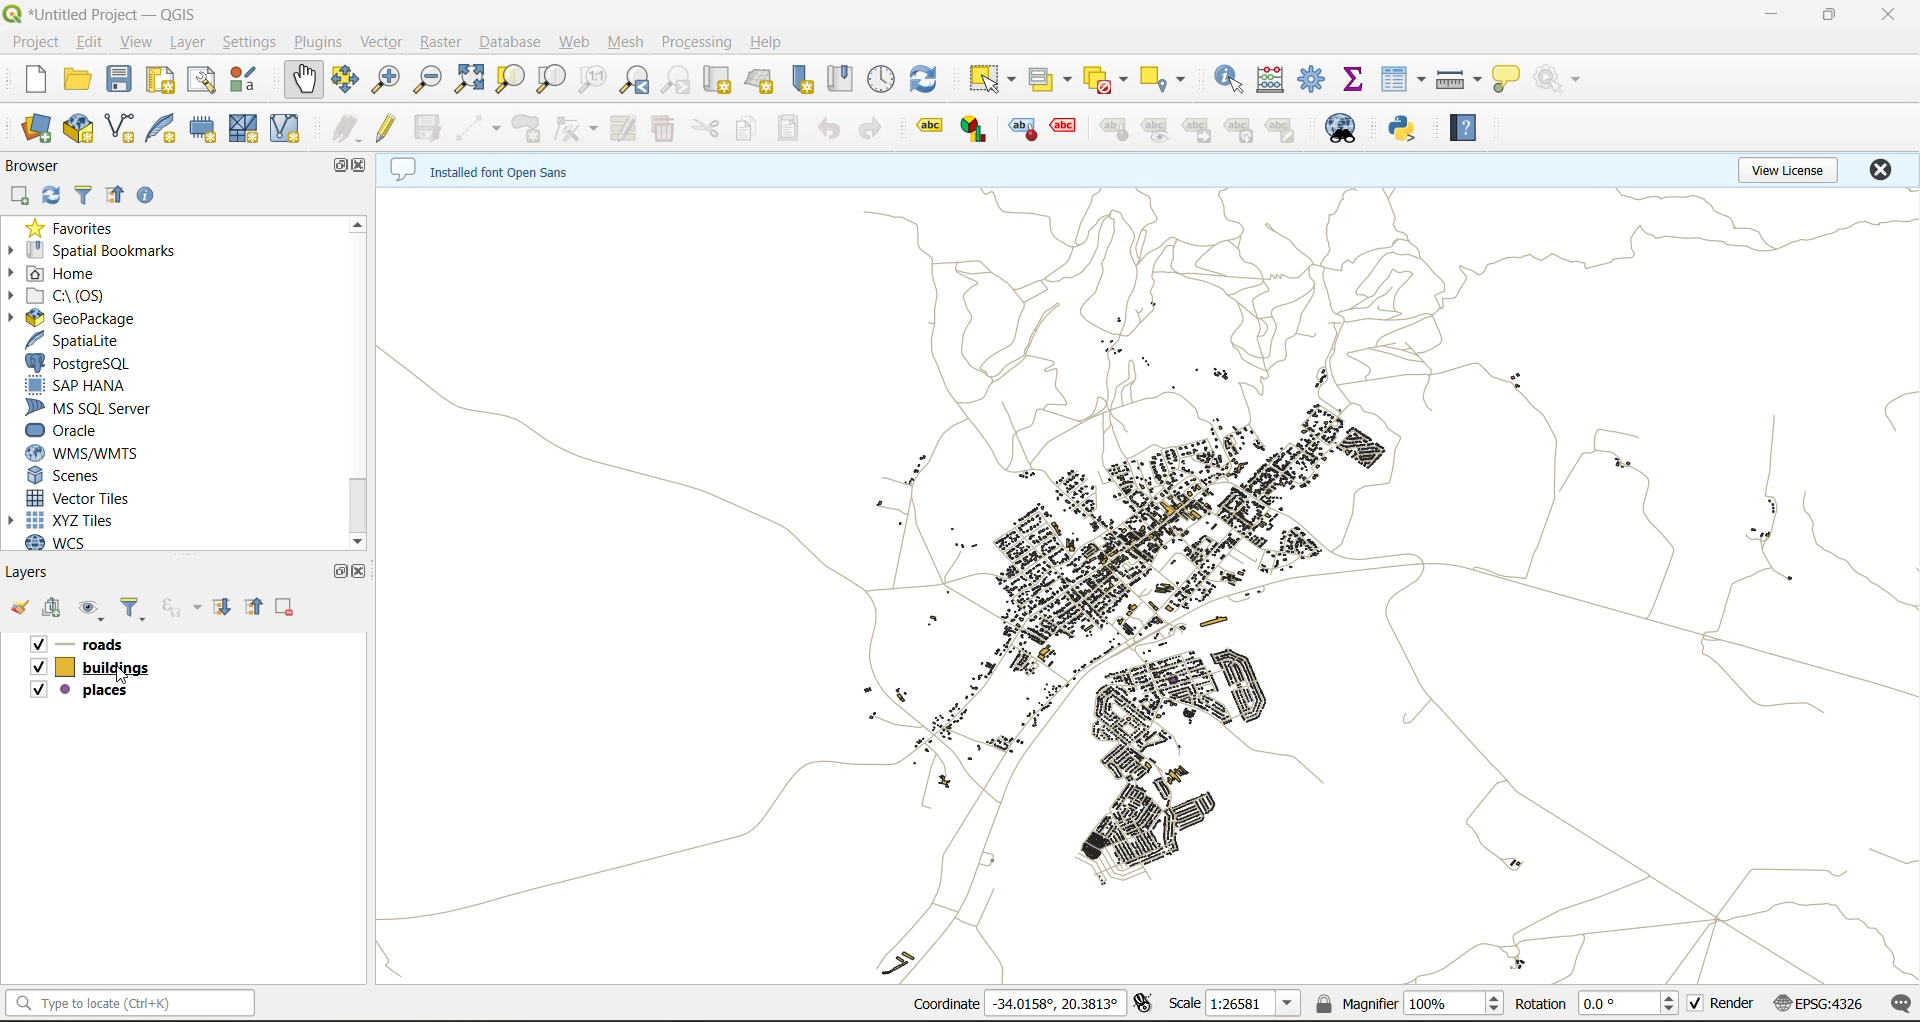 This screenshot has height=1022, width=1920. What do you see at coordinates (1878, 171) in the screenshot?
I see `close` at bounding box center [1878, 171].